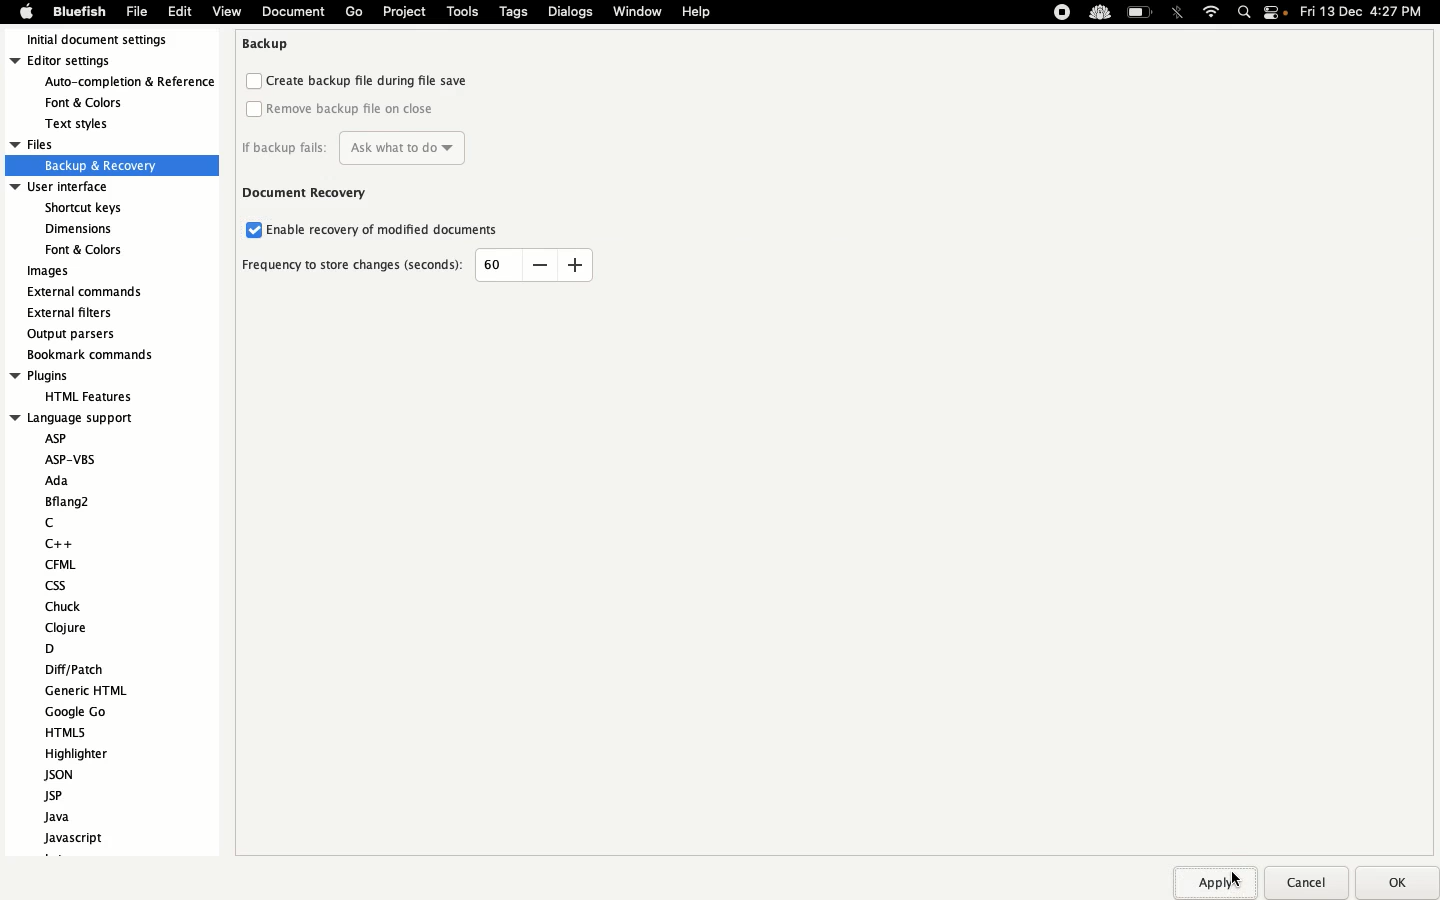 Image resolution: width=1440 pixels, height=900 pixels. I want to click on Enabled, so click(250, 230).